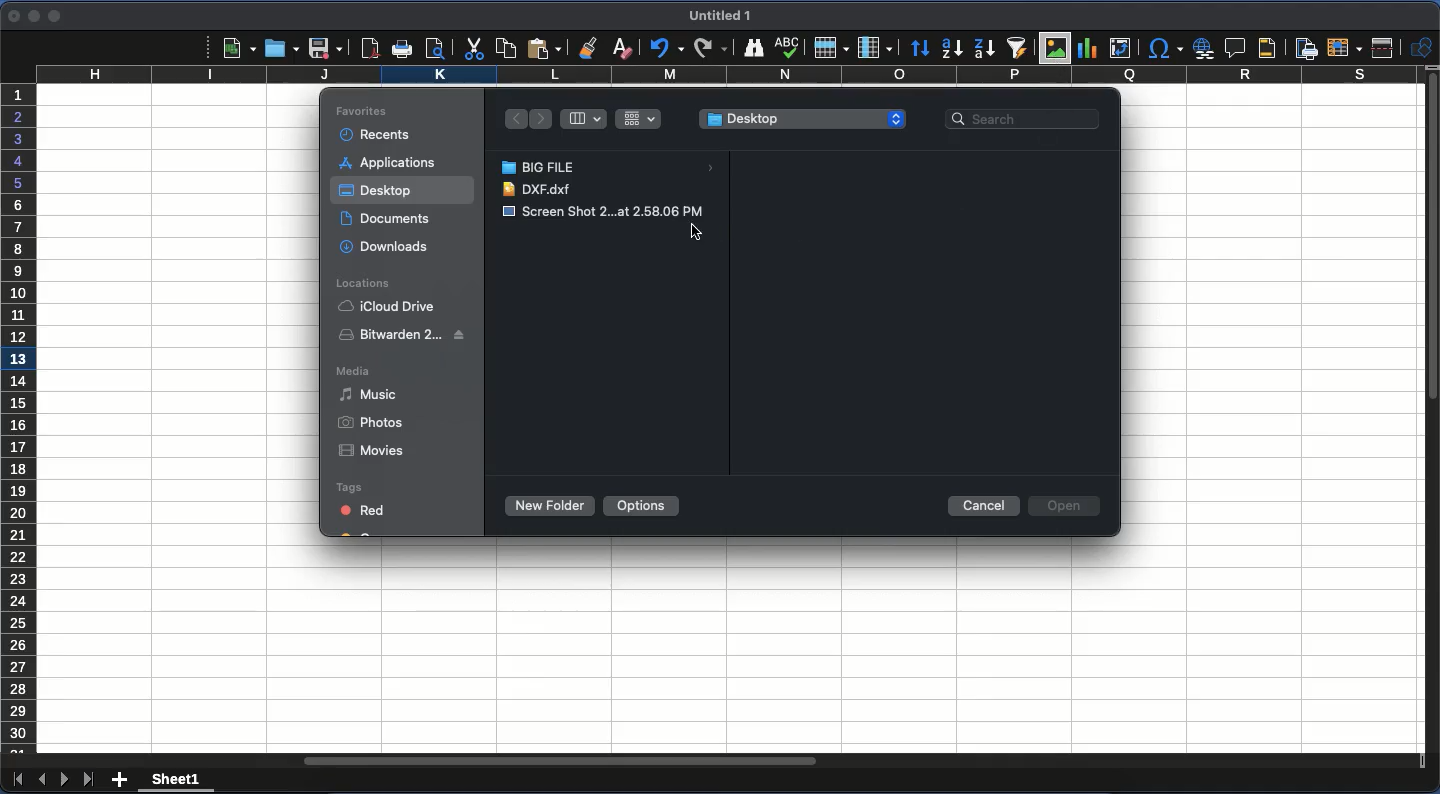 This screenshot has width=1440, height=794. What do you see at coordinates (356, 370) in the screenshot?
I see `media` at bounding box center [356, 370].